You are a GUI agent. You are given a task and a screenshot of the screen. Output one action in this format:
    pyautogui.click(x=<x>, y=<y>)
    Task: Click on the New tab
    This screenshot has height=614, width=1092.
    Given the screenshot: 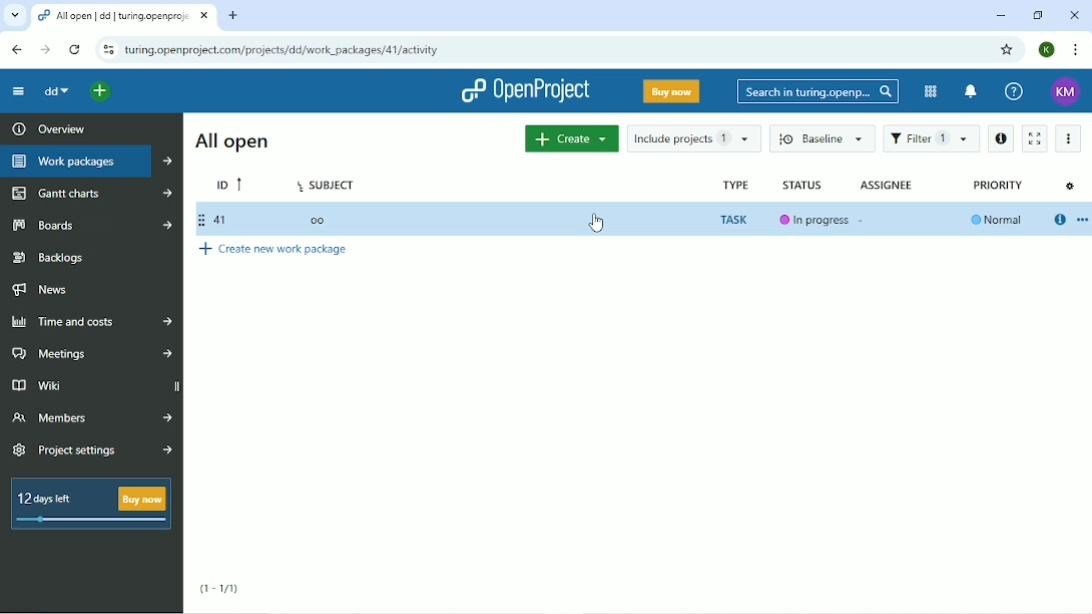 What is the action you would take?
    pyautogui.click(x=234, y=16)
    